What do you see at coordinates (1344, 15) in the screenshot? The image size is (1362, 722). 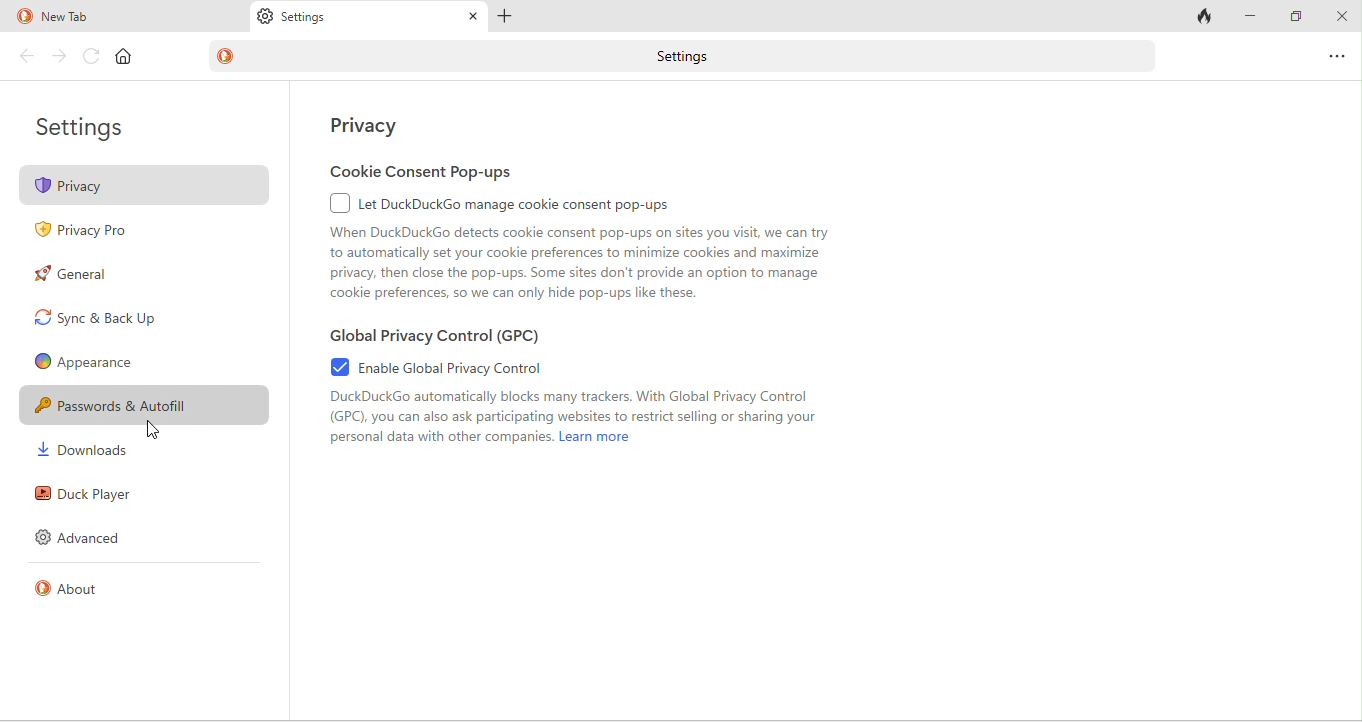 I see `close` at bounding box center [1344, 15].